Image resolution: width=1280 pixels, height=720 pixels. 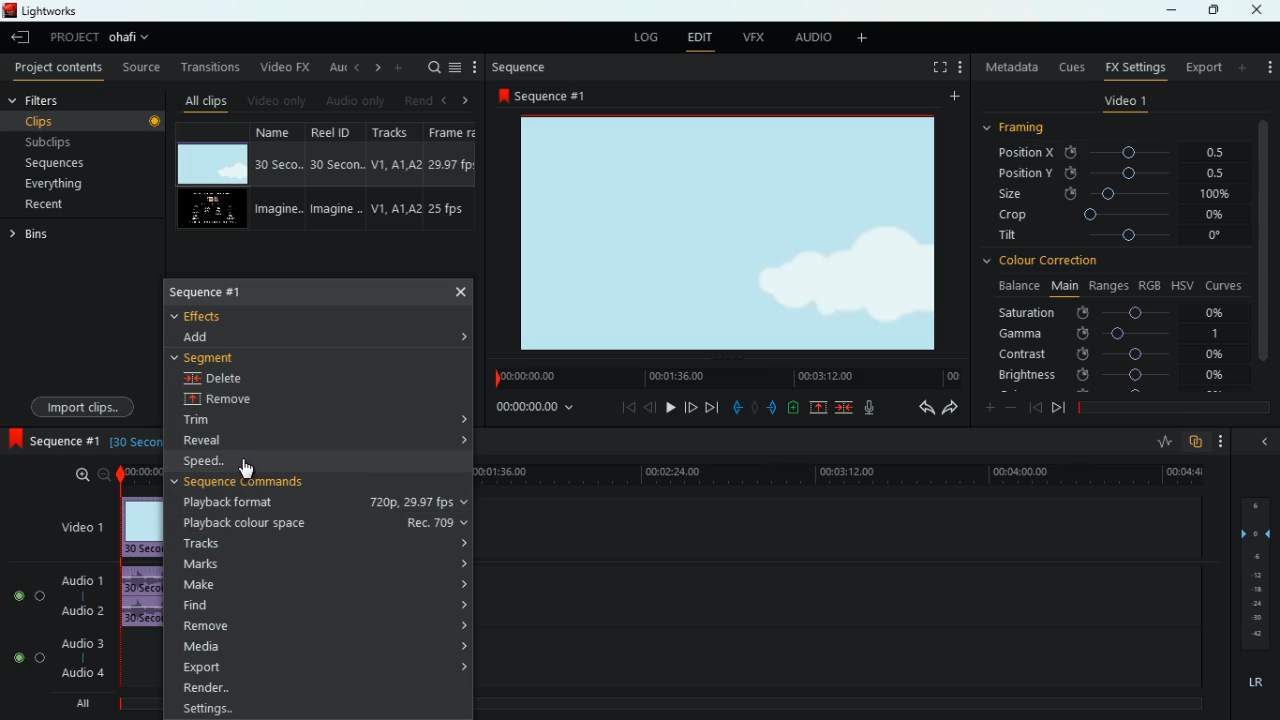 What do you see at coordinates (866, 39) in the screenshot?
I see `more` at bounding box center [866, 39].